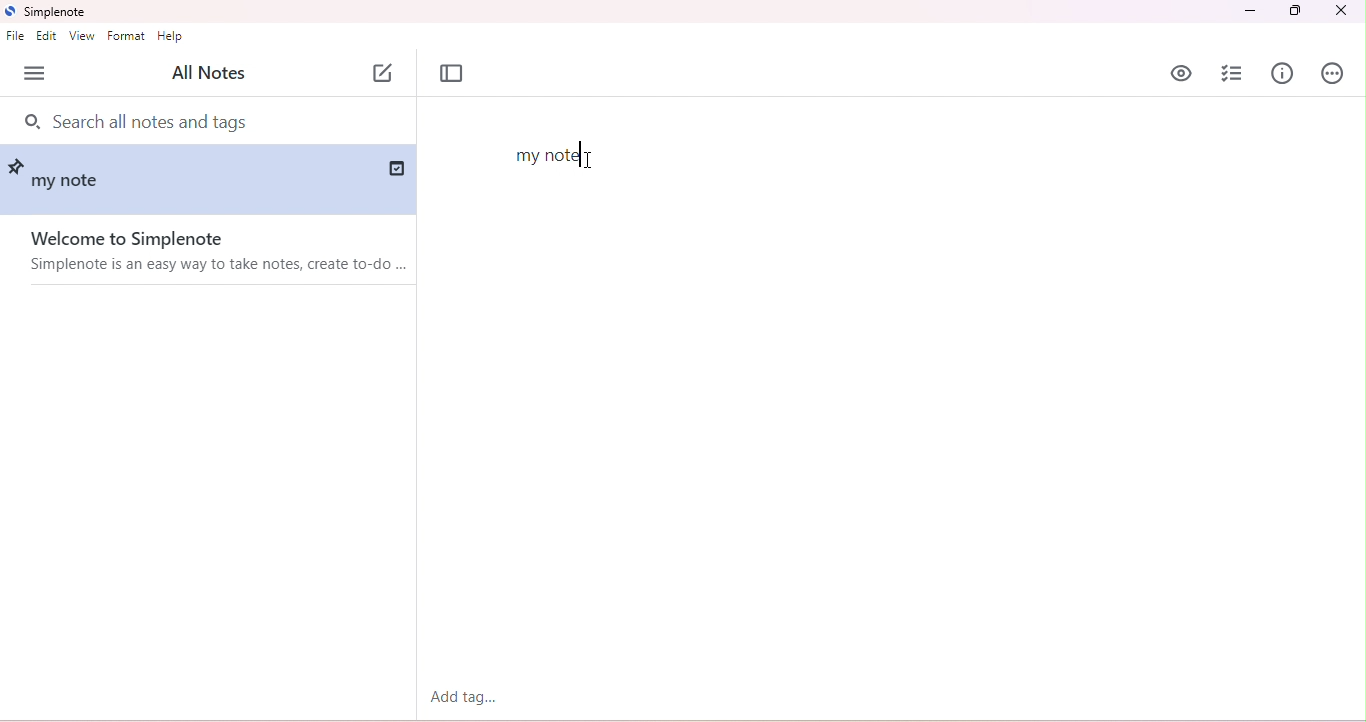 This screenshot has height=722, width=1366. What do you see at coordinates (394, 167) in the screenshot?
I see `saved` at bounding box center [394, 167].